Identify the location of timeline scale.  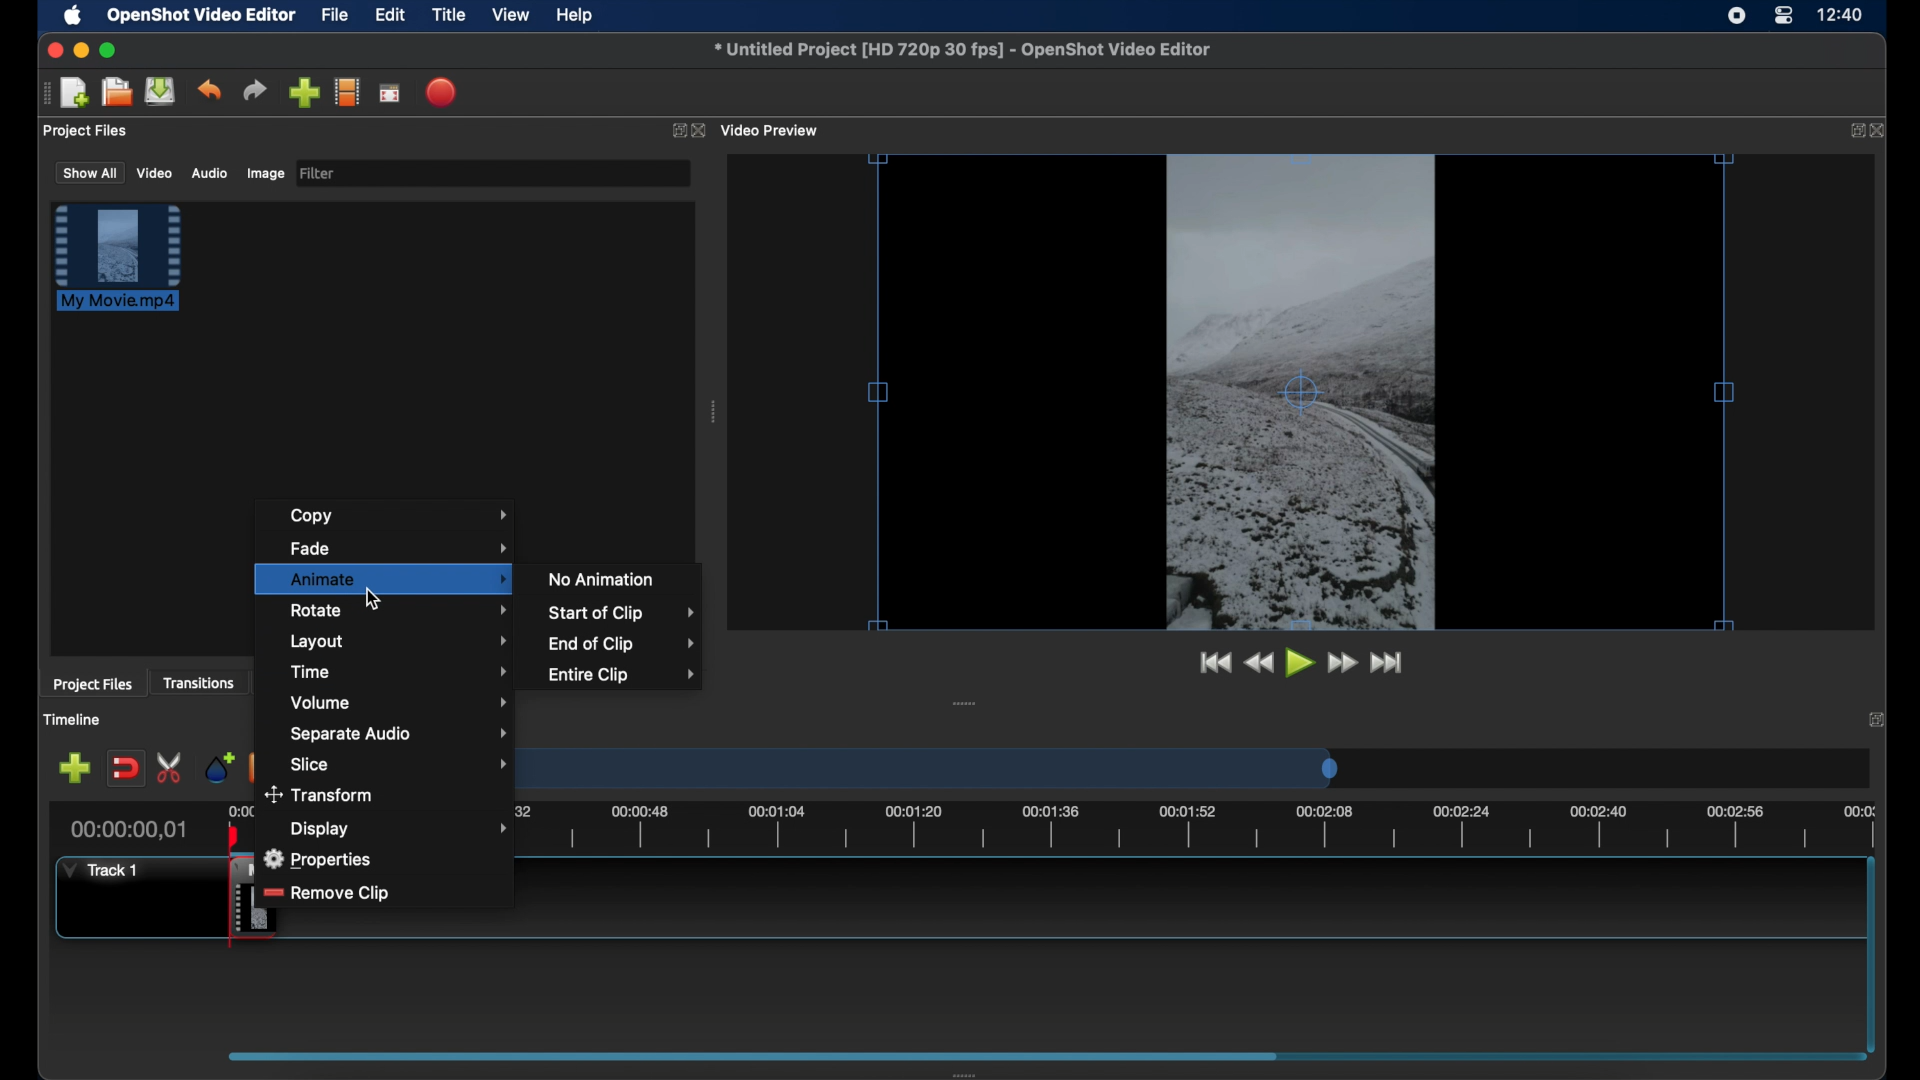
(1138, 832).